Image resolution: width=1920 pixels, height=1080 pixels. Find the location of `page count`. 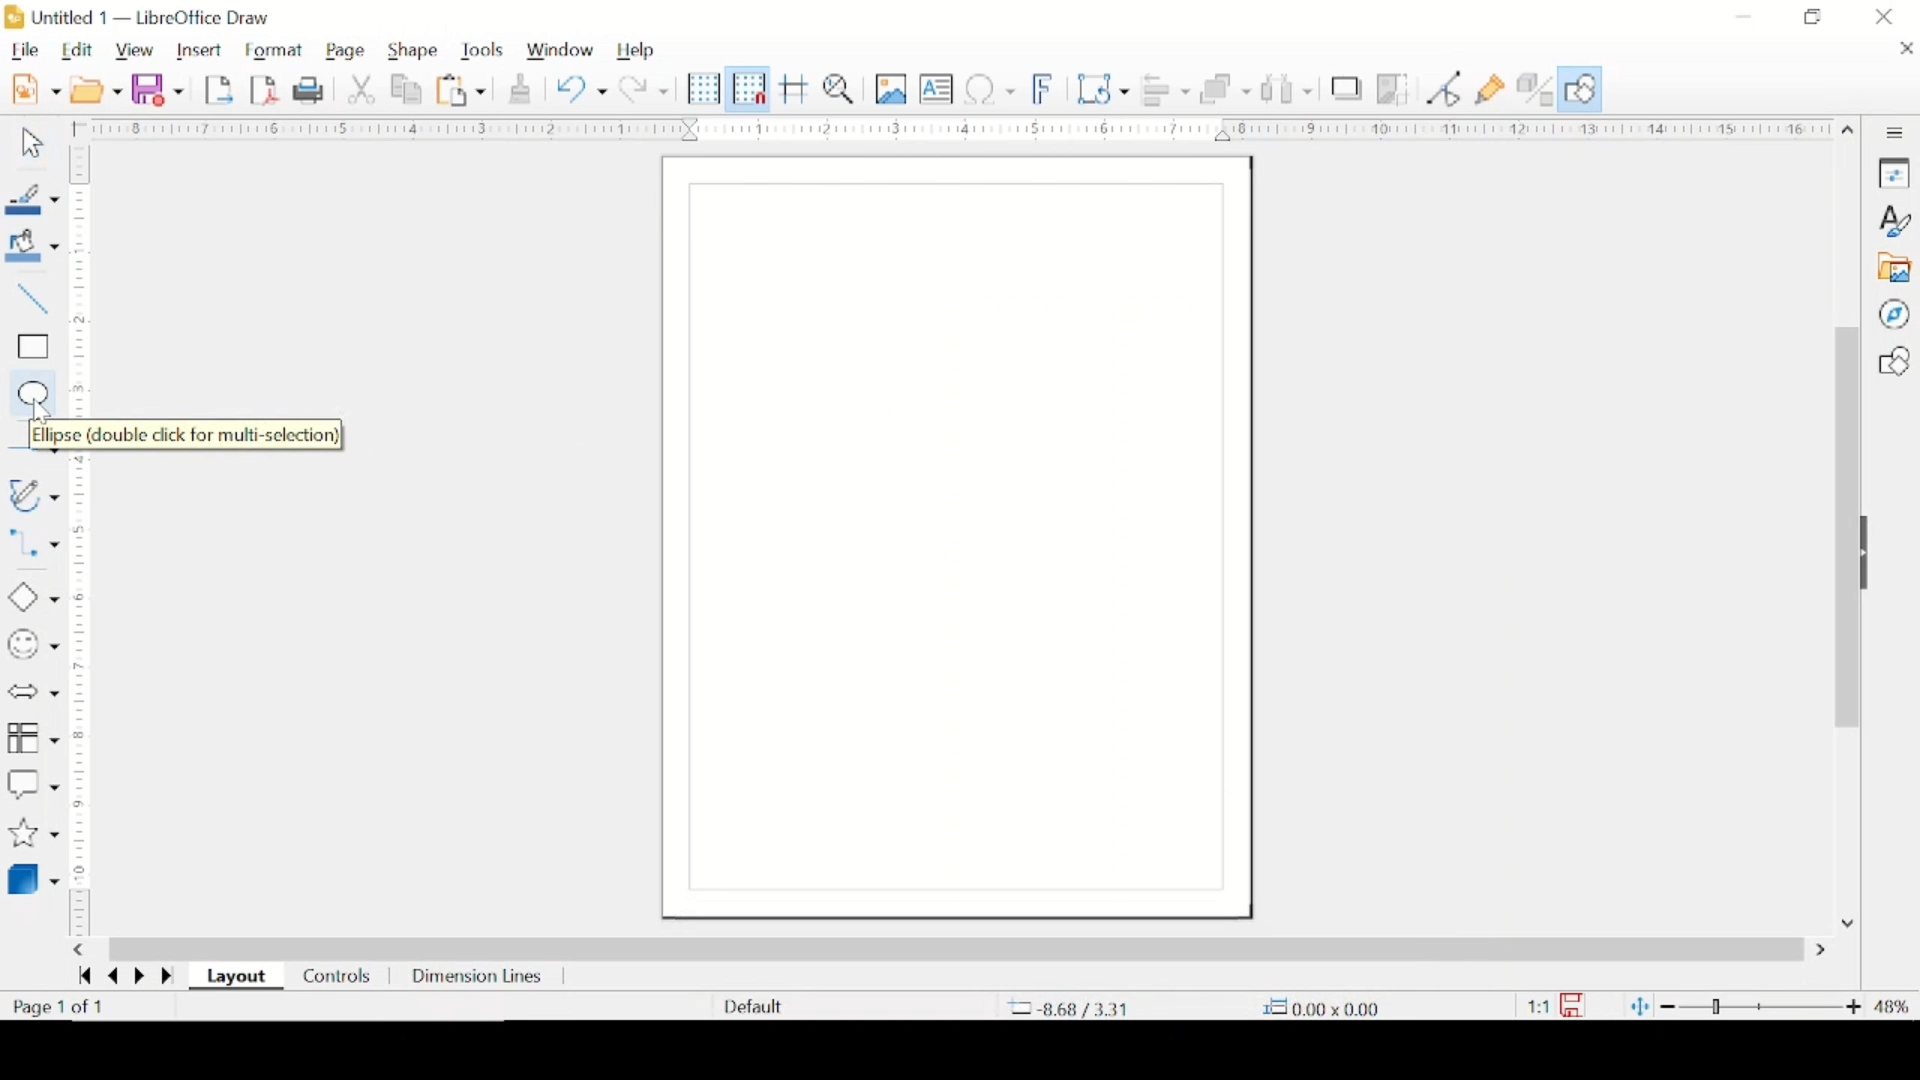

page count is located at coordinates (61, 1008).